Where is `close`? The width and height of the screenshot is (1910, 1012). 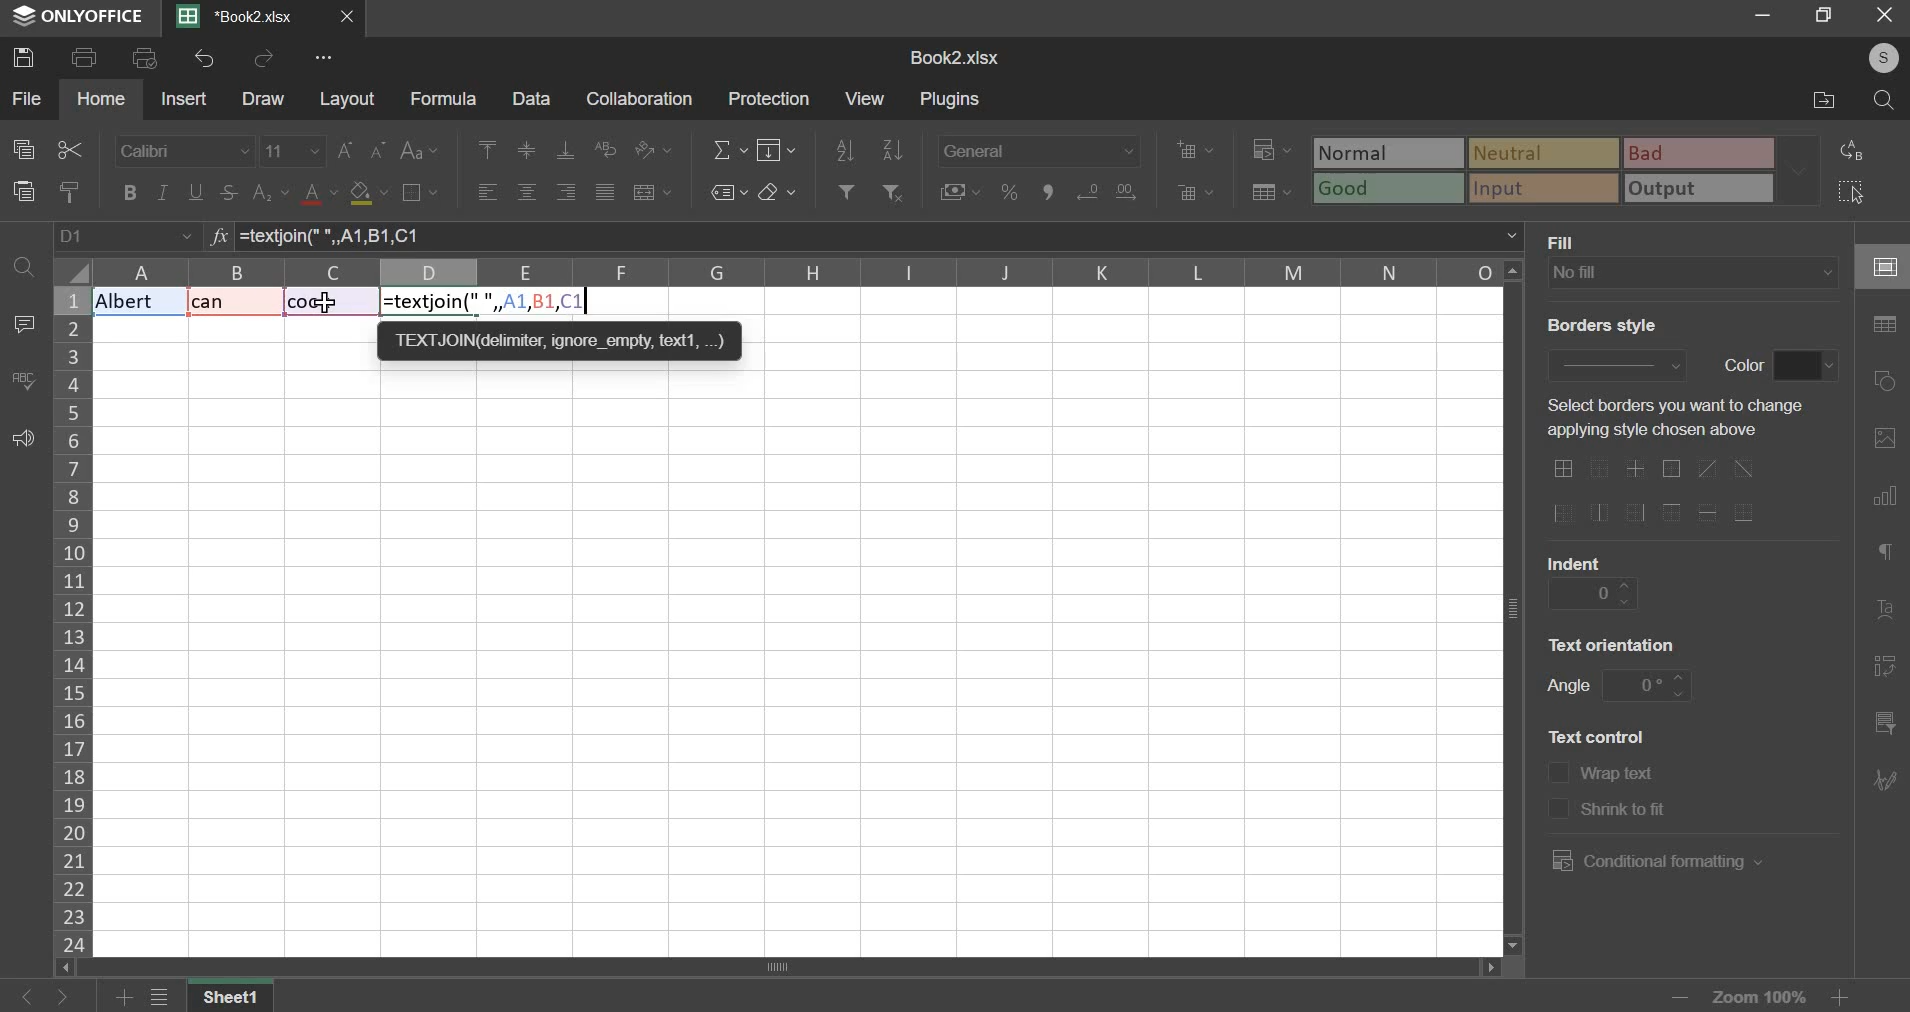
close is located at coordinates (352, 19).